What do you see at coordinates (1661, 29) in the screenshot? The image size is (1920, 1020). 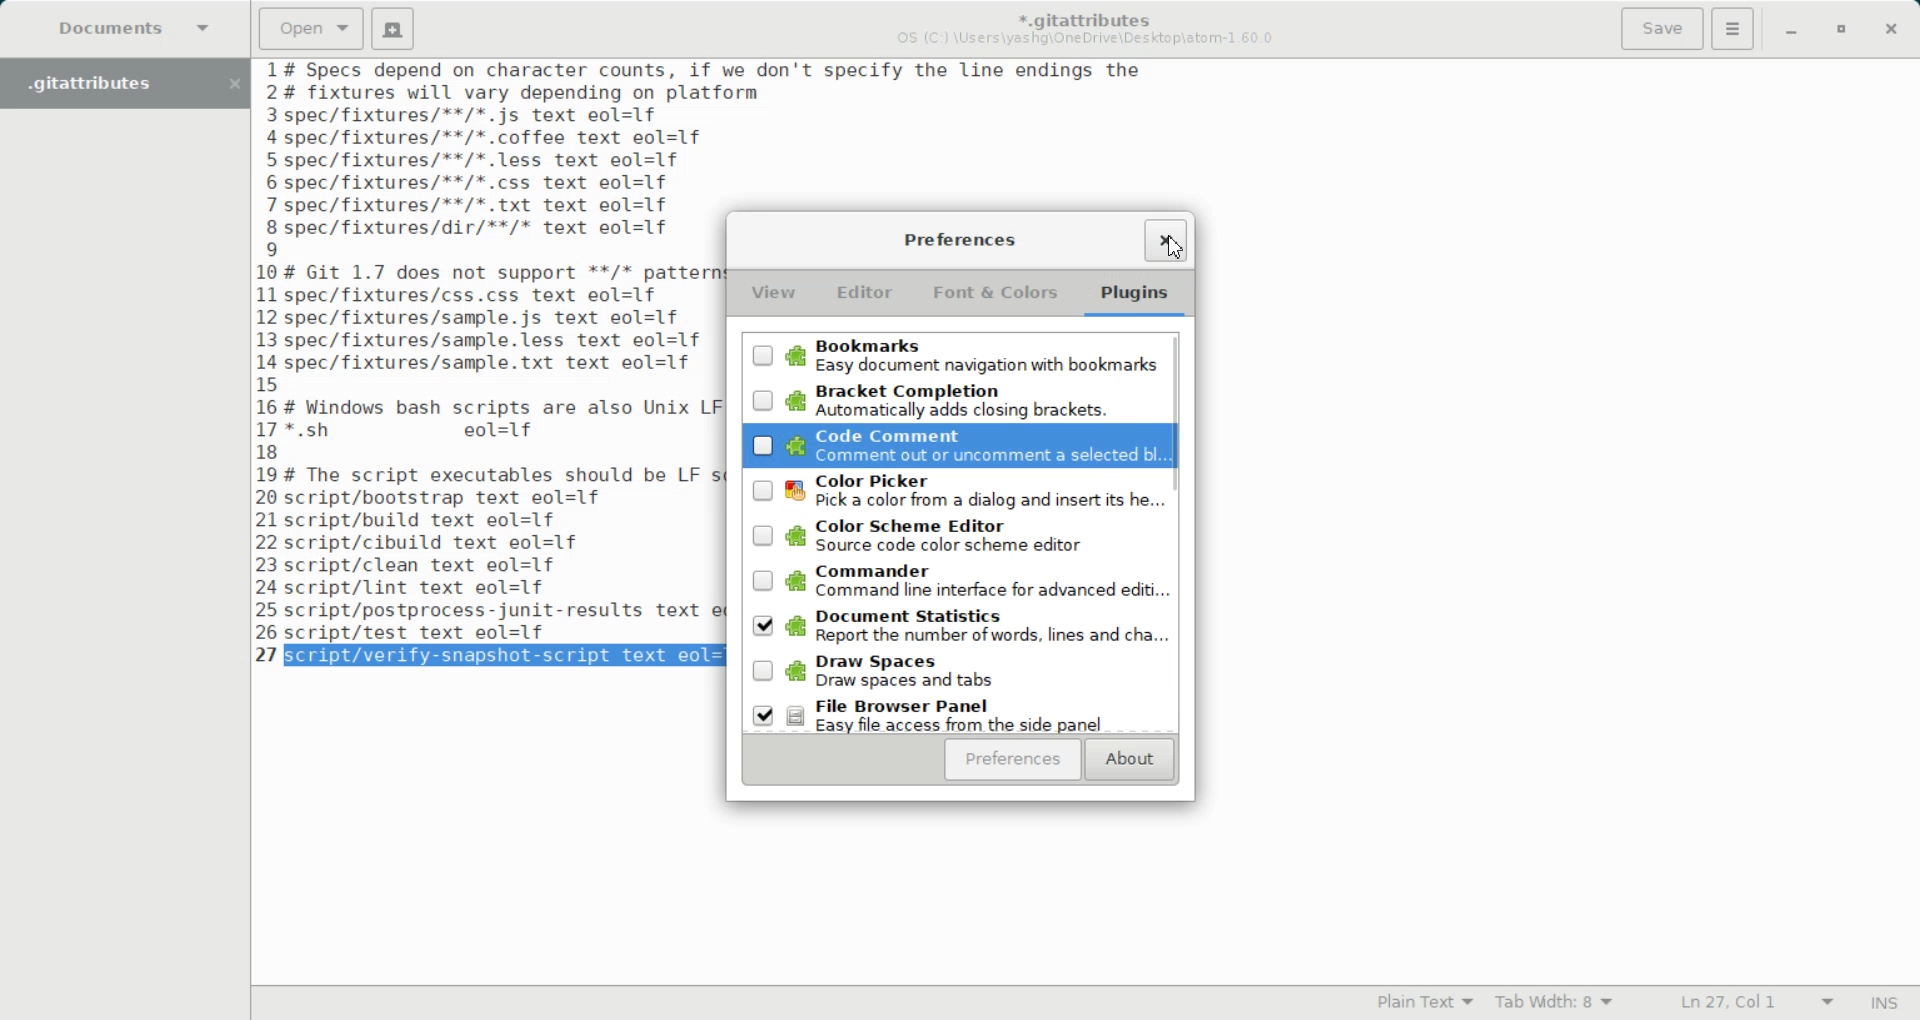 I see `Save` at bounding box center [1661, 29].